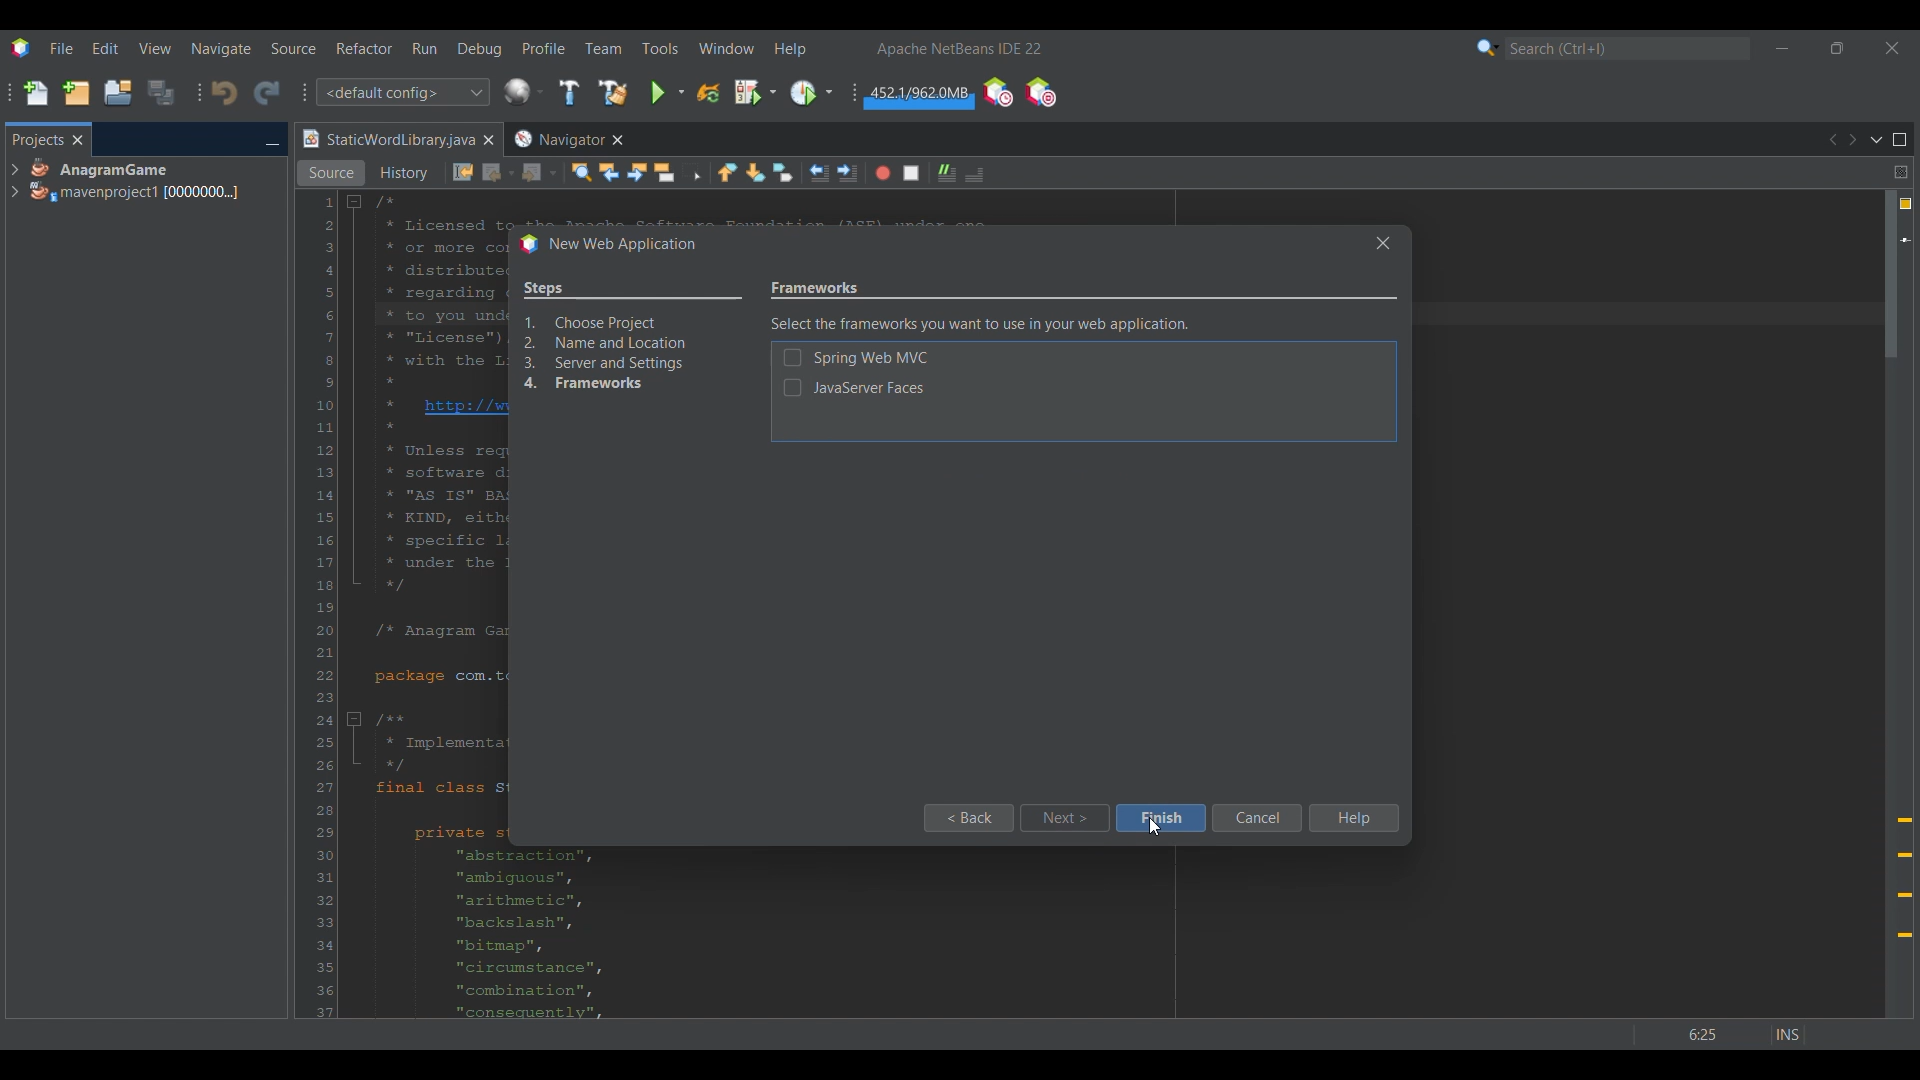 The image size is (1920, 1080). I want to click on Help menu, so click(790, 49).